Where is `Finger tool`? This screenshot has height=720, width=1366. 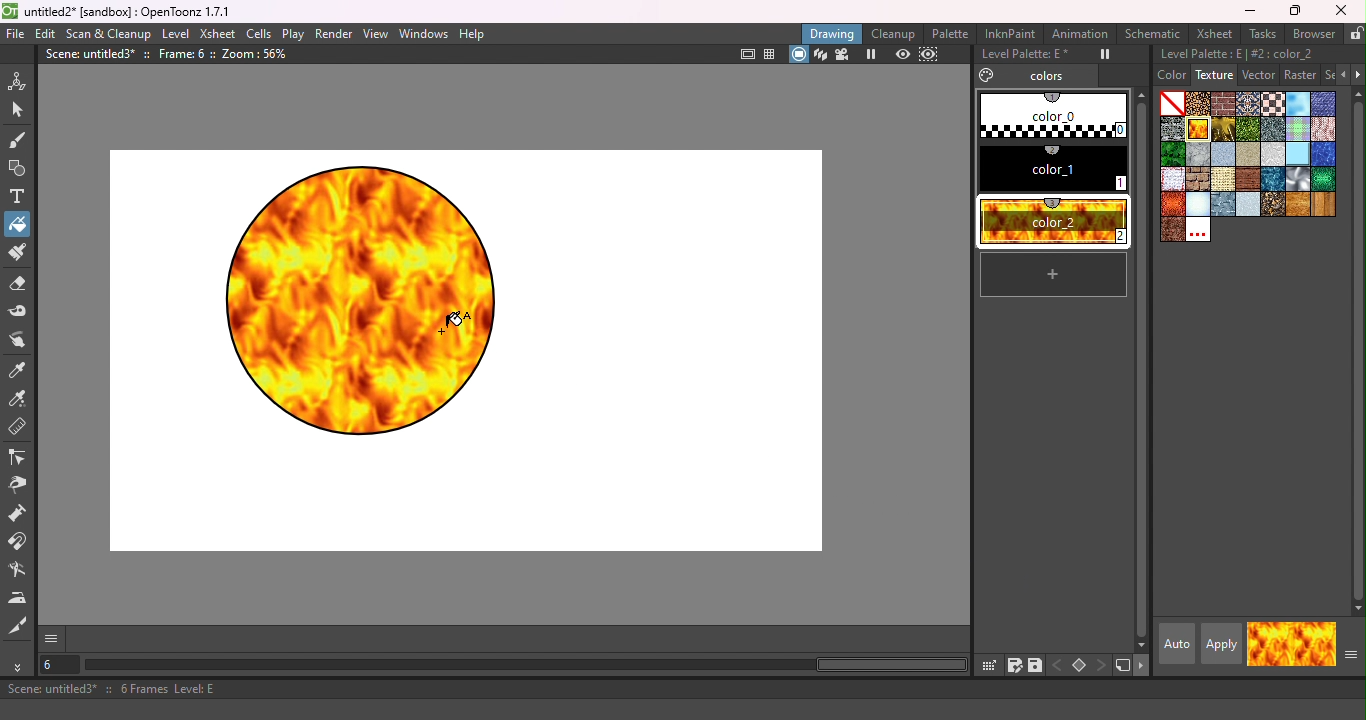
Finger tool is located at coordinates (21, 339).